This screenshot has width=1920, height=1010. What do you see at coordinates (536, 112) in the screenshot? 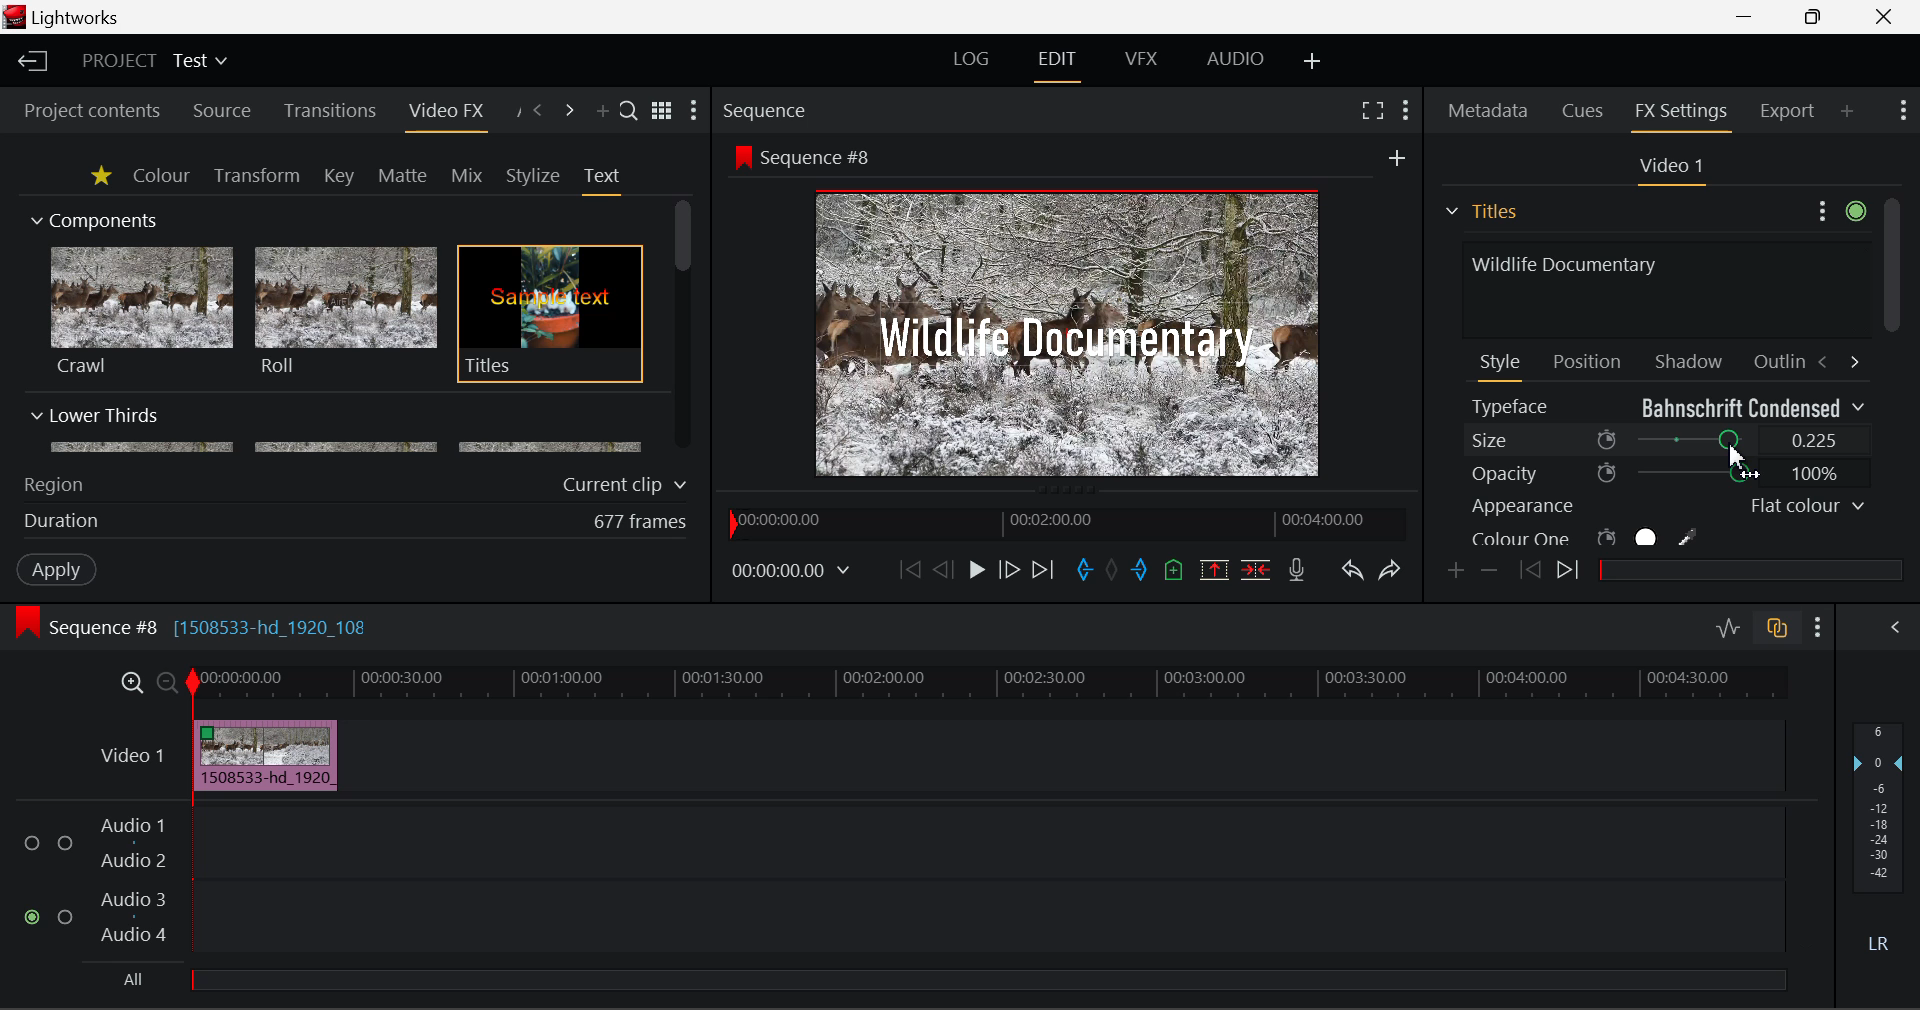
I see `Previous Panel` at bounding box center [536, 112].